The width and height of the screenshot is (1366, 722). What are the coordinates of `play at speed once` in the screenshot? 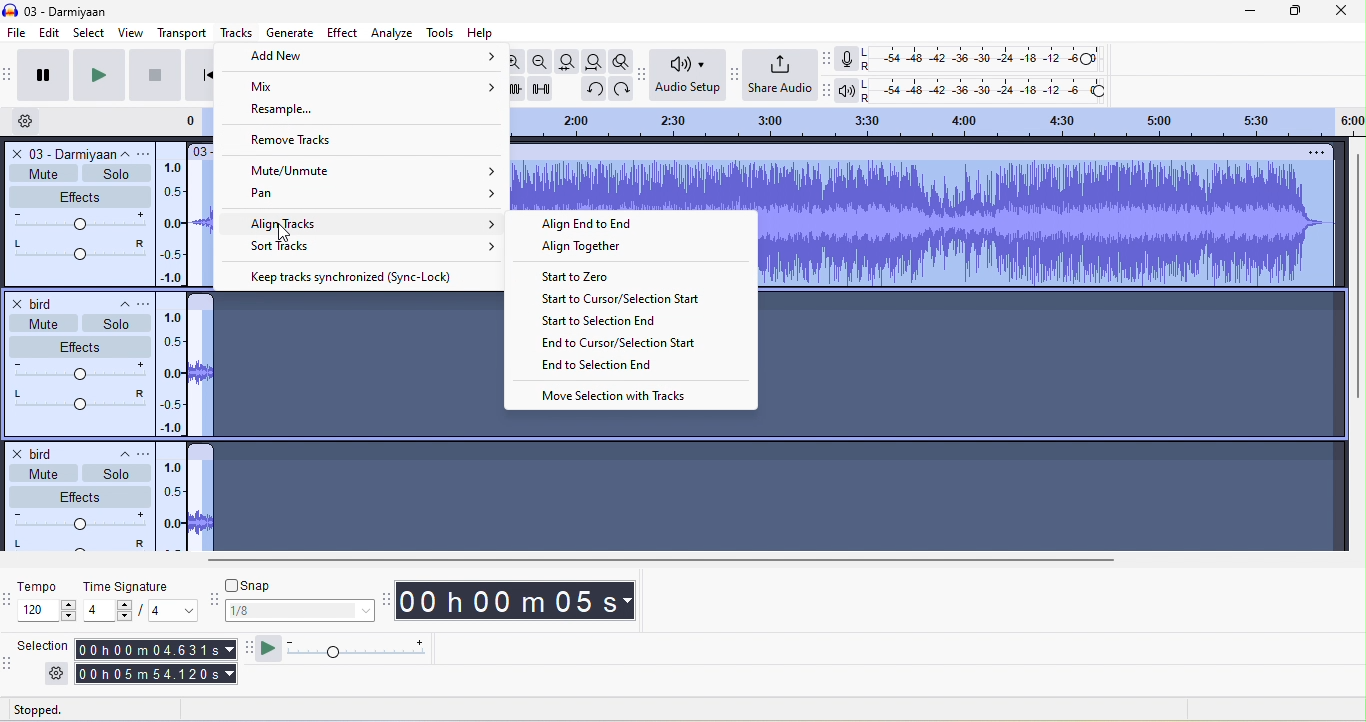 It's located at (272, 650).